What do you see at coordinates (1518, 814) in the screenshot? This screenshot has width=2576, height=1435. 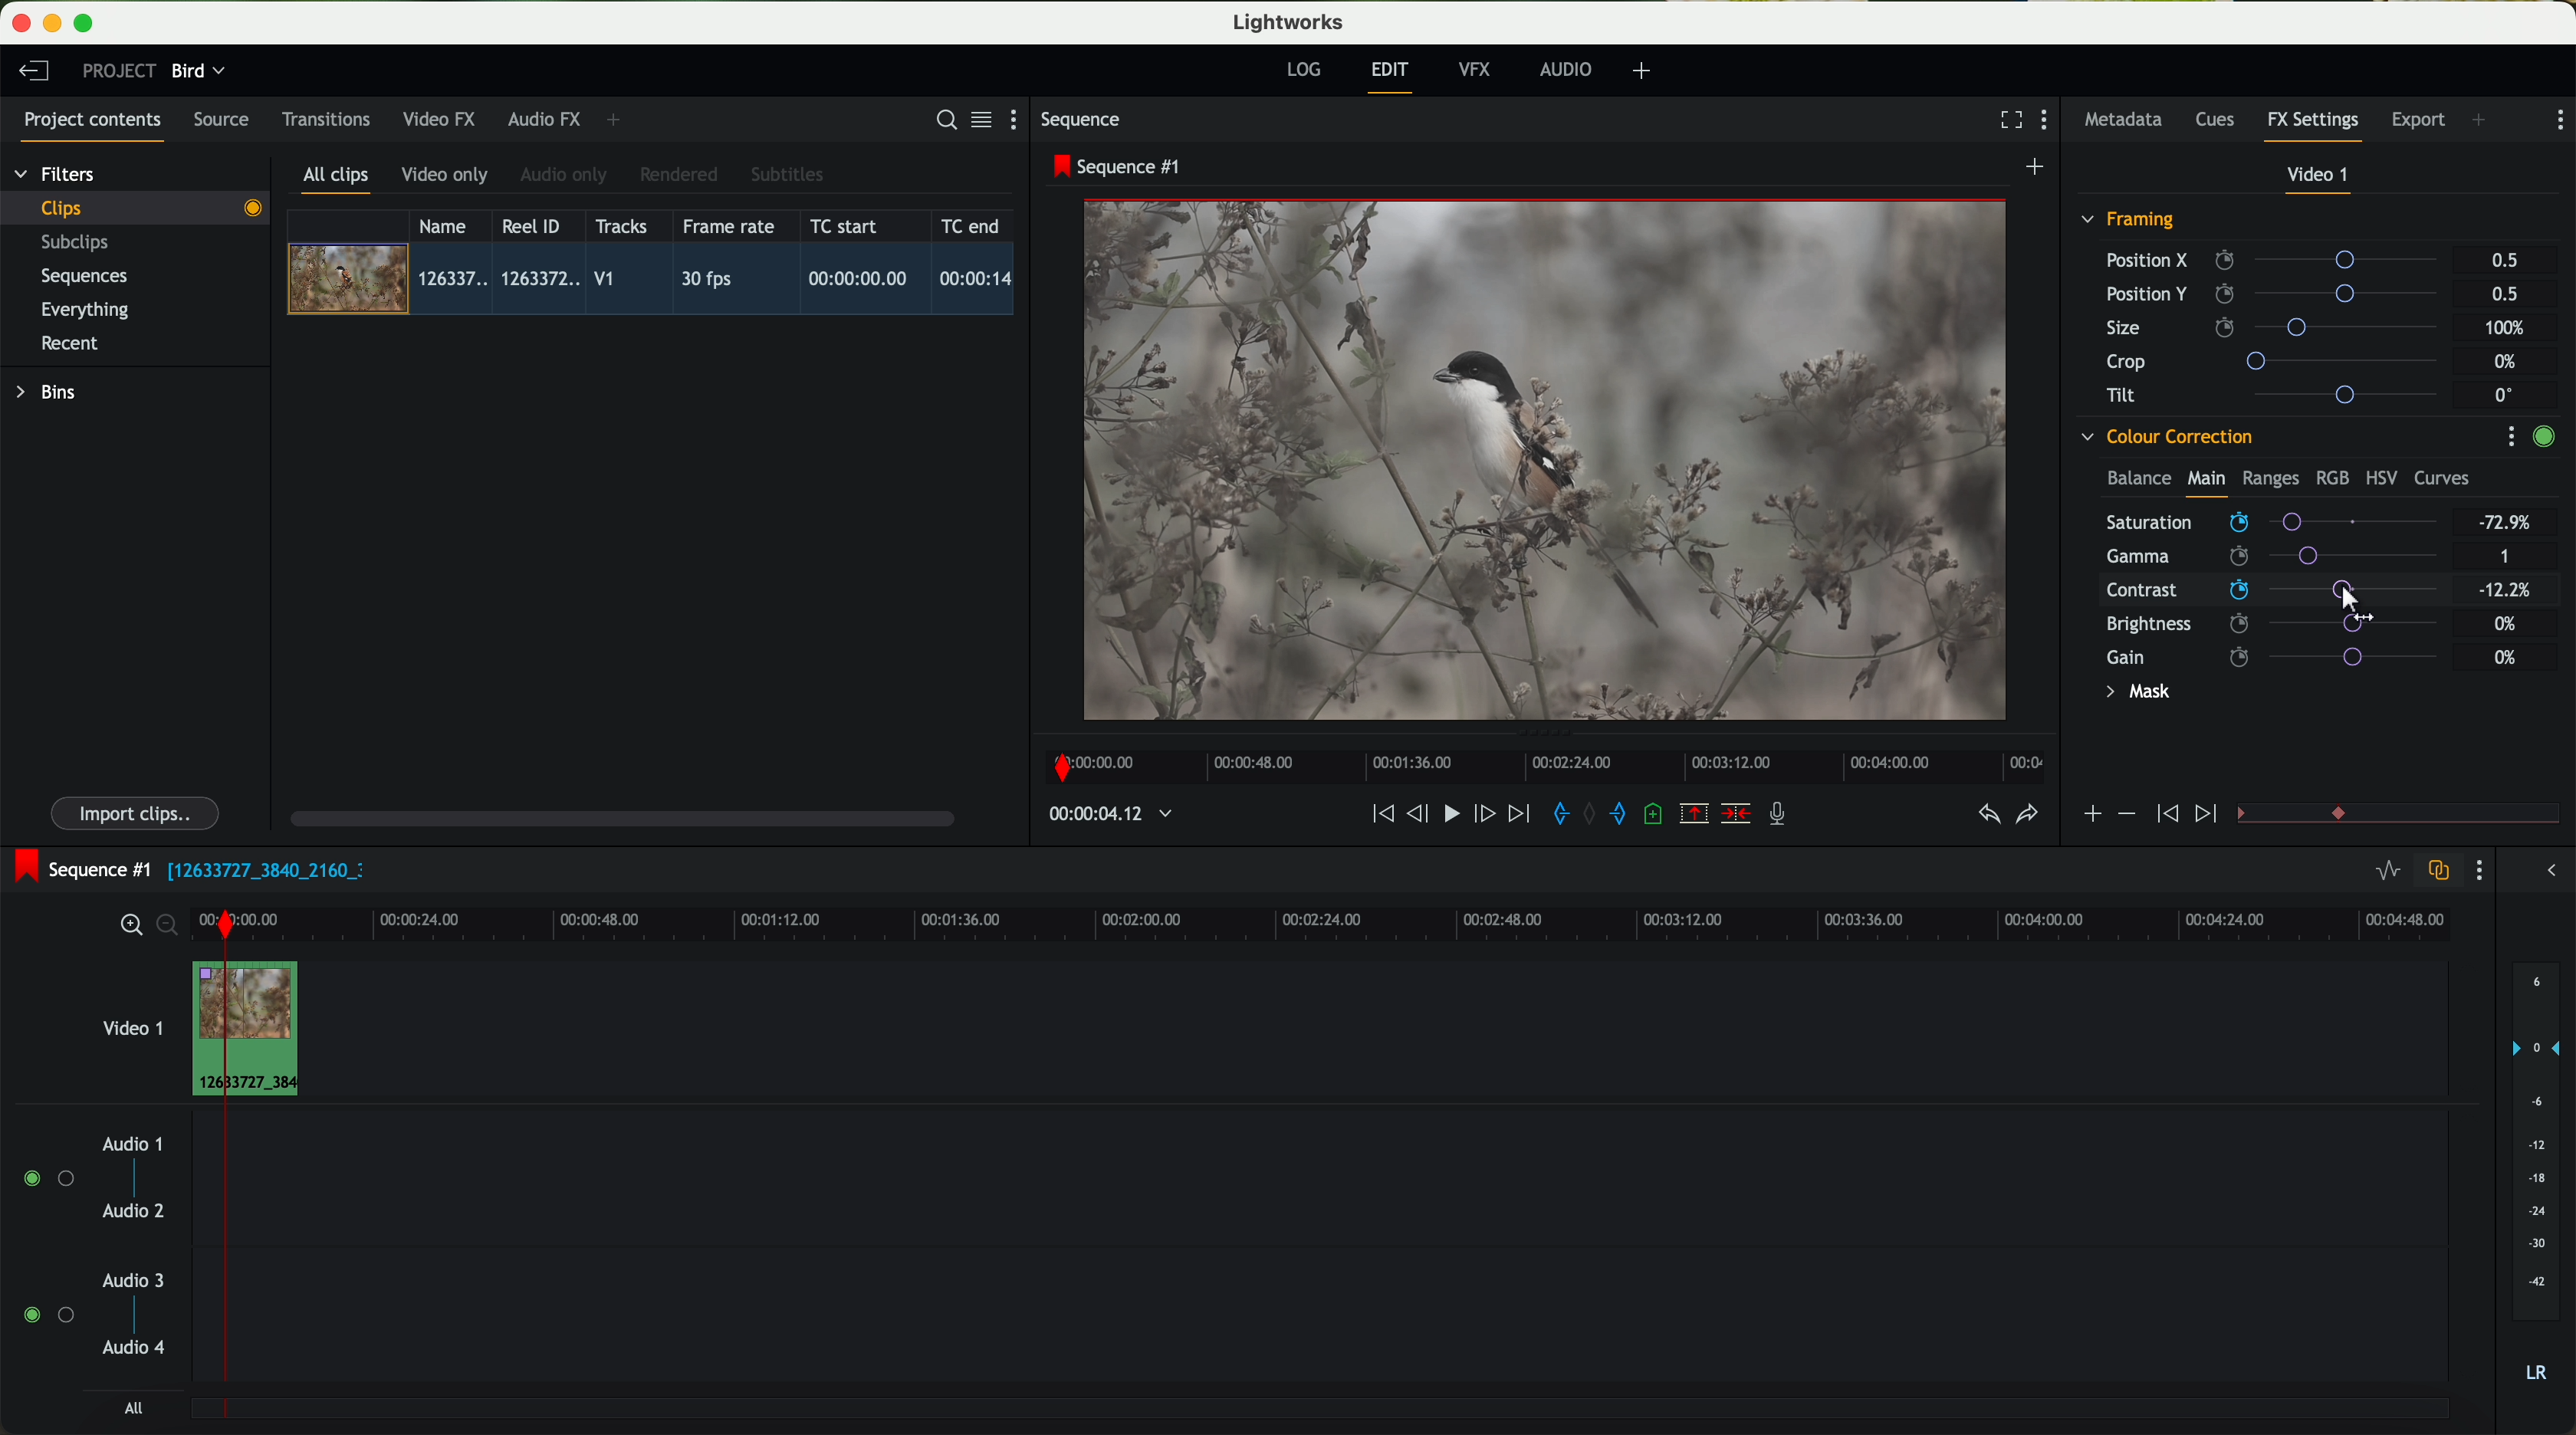 I see `move foward` at bounding box center [1518, 814].